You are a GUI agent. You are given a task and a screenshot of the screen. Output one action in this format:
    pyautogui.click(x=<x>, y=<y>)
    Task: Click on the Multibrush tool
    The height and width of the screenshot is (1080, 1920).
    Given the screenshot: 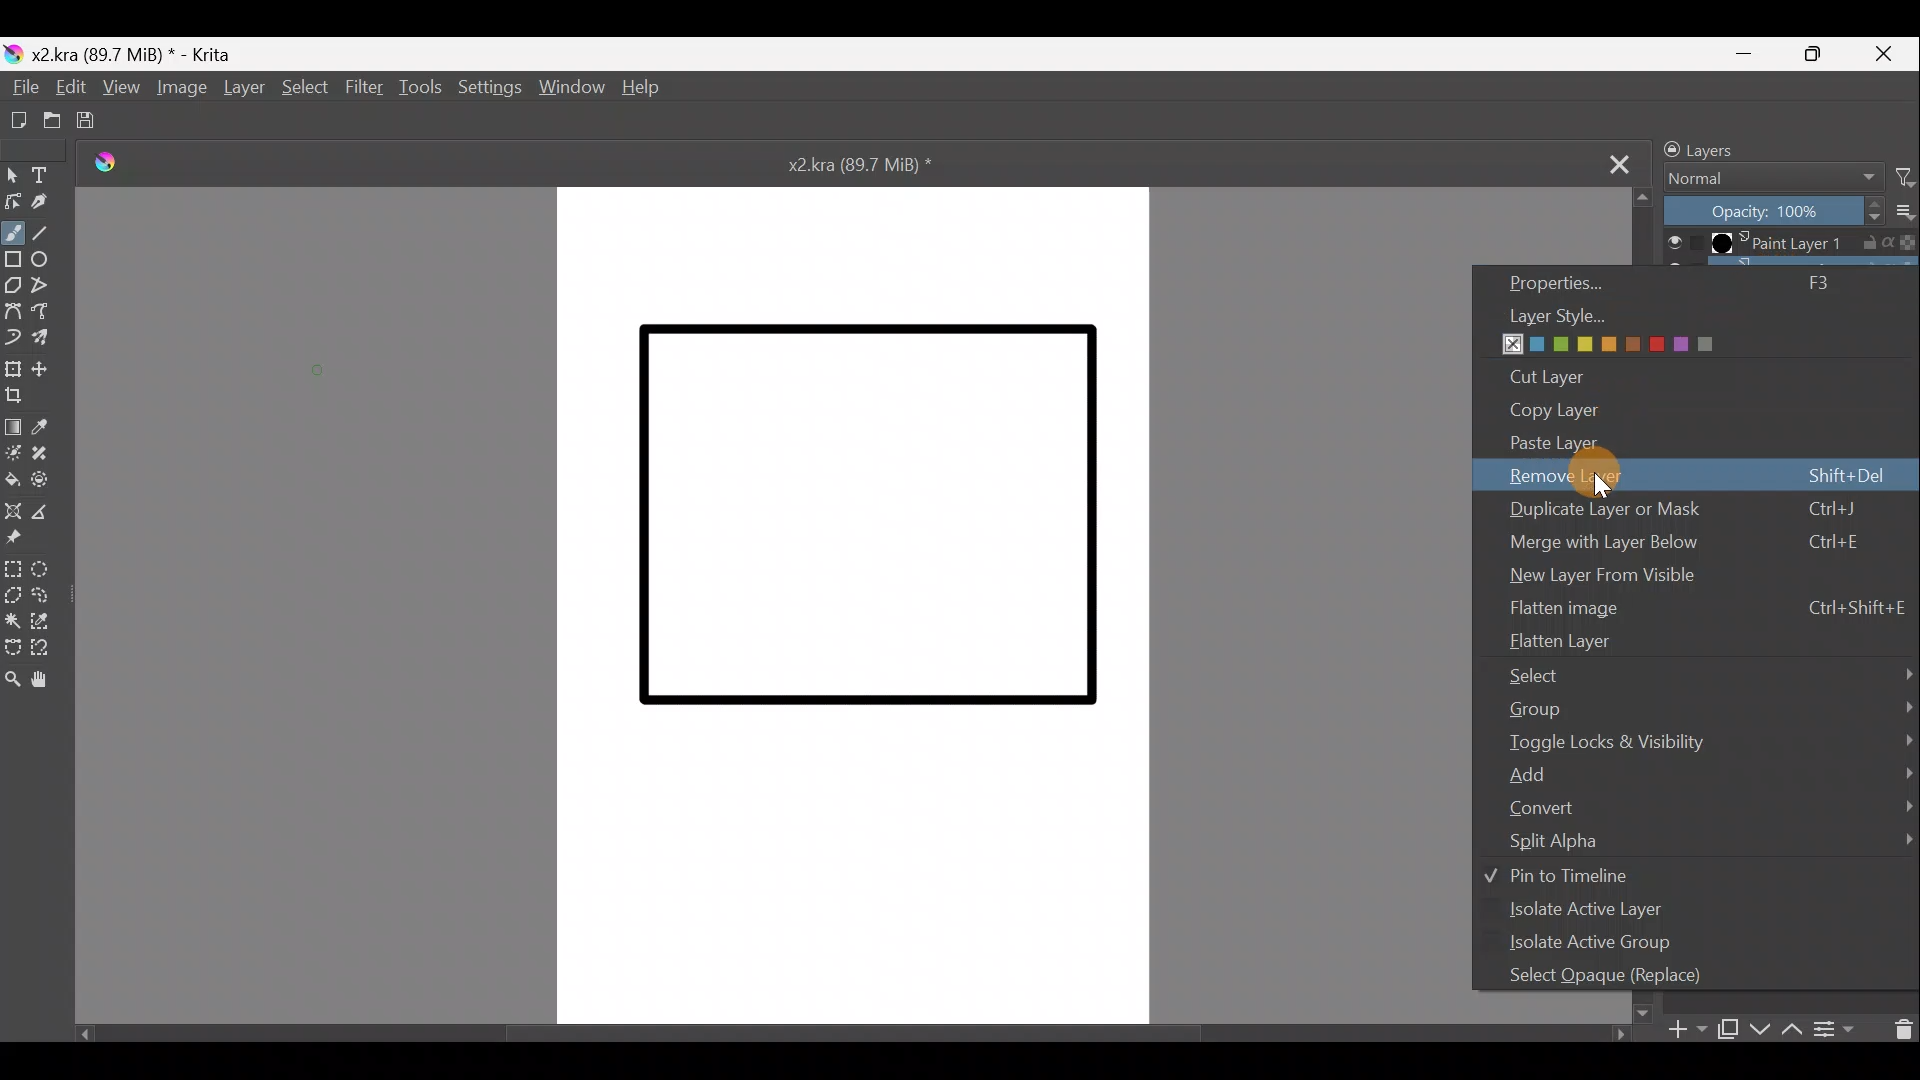 What is the action you would take?
    pyautogui.click(x=47, y=342)
    